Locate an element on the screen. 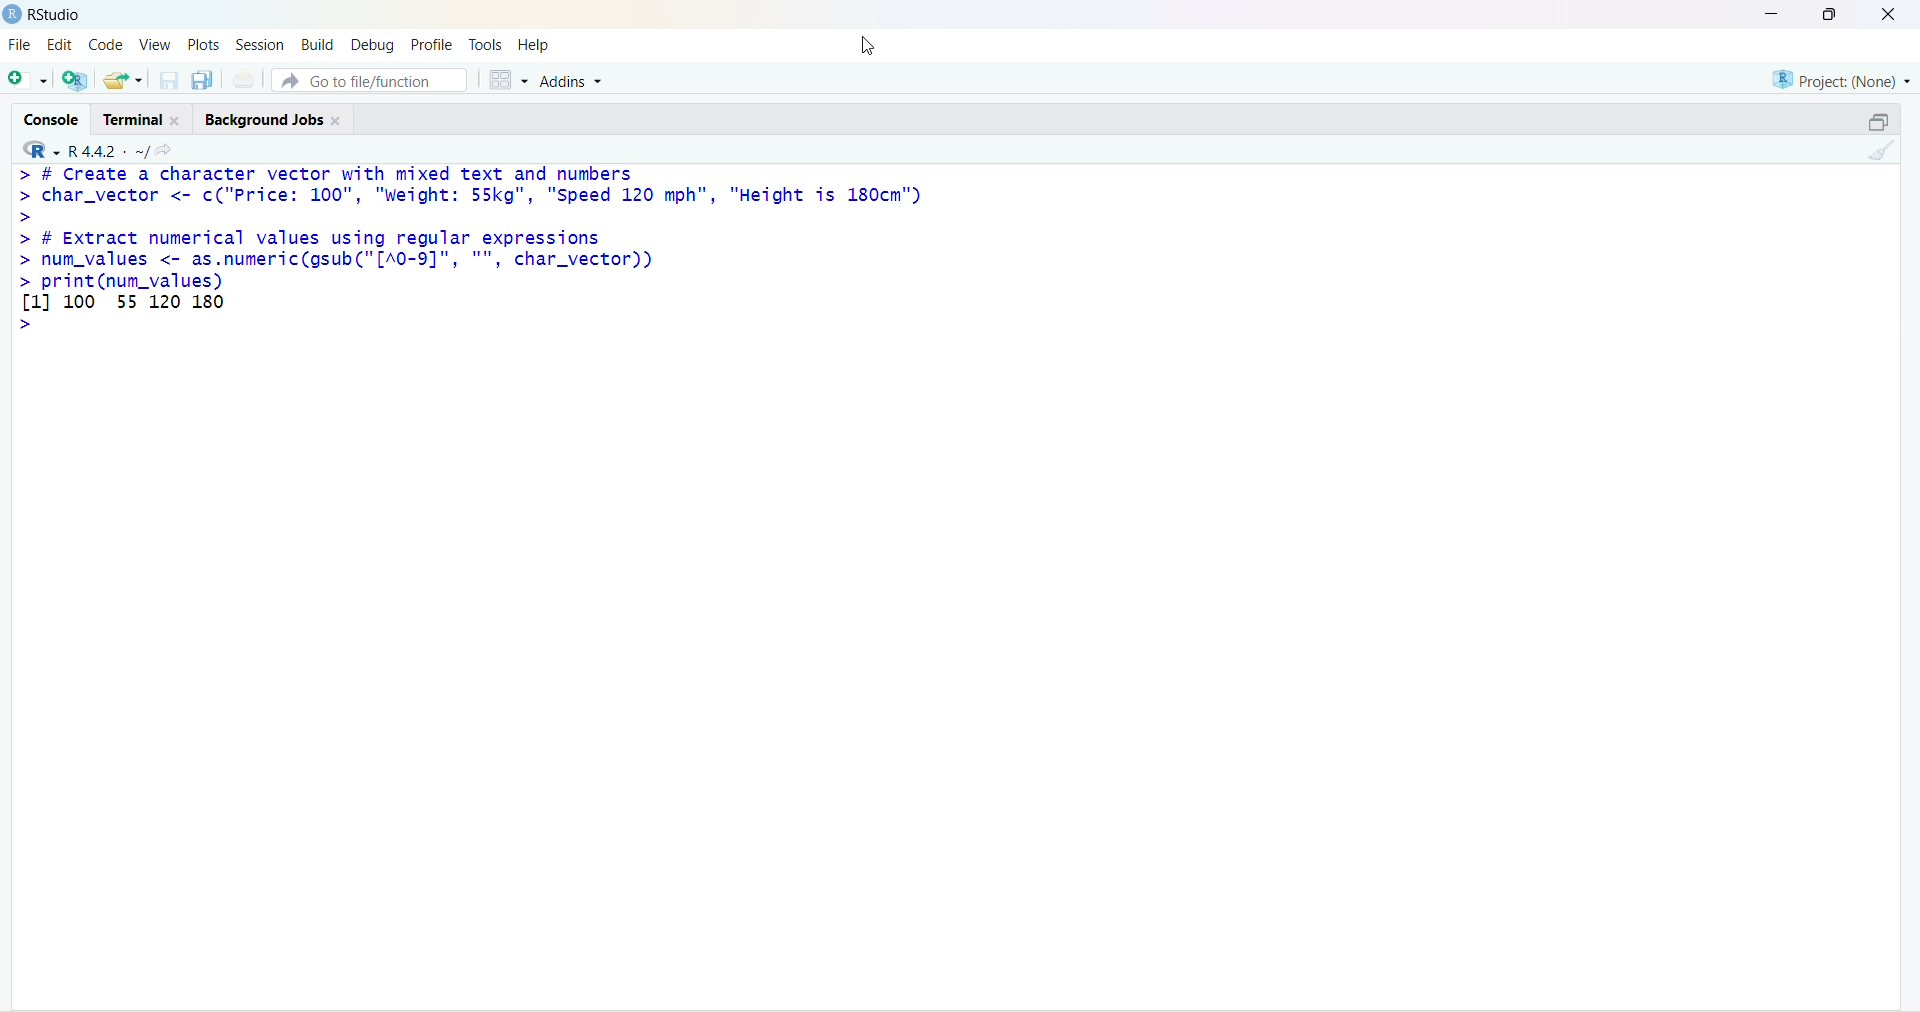  close is located at coordinates (336, 121).